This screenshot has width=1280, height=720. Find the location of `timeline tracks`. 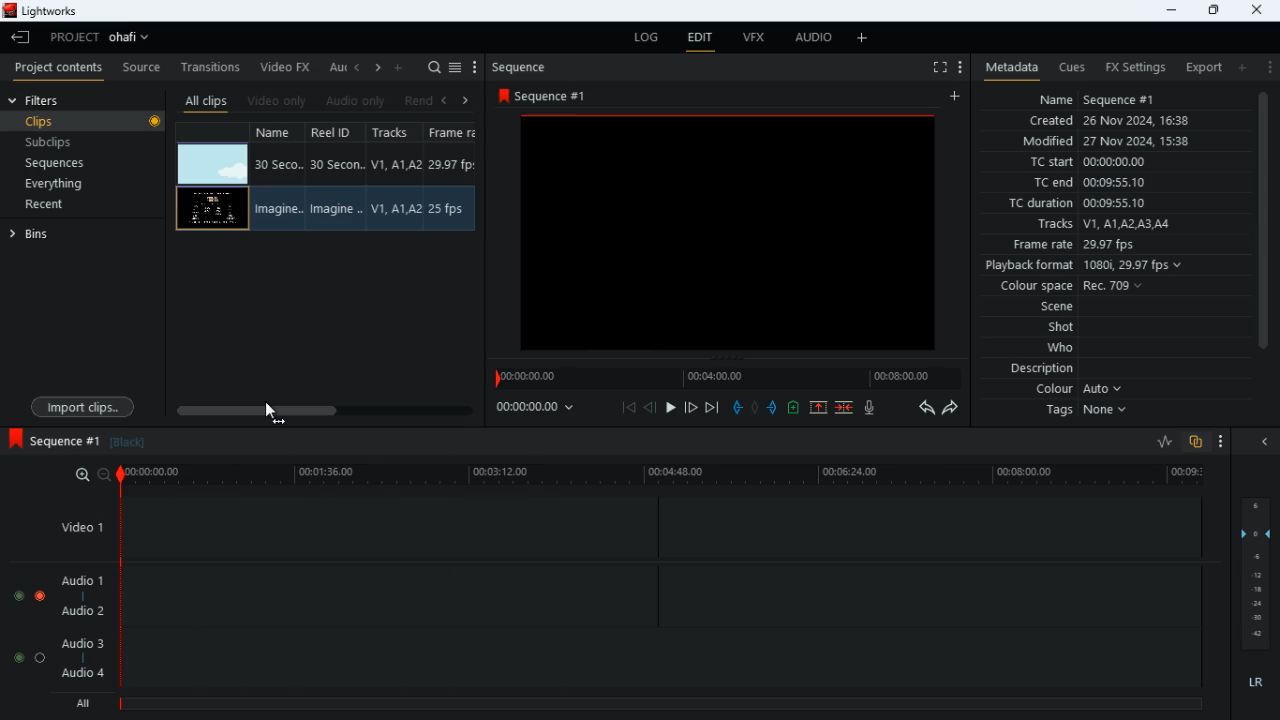

timeline tracks is located at coordinates (661, 655).